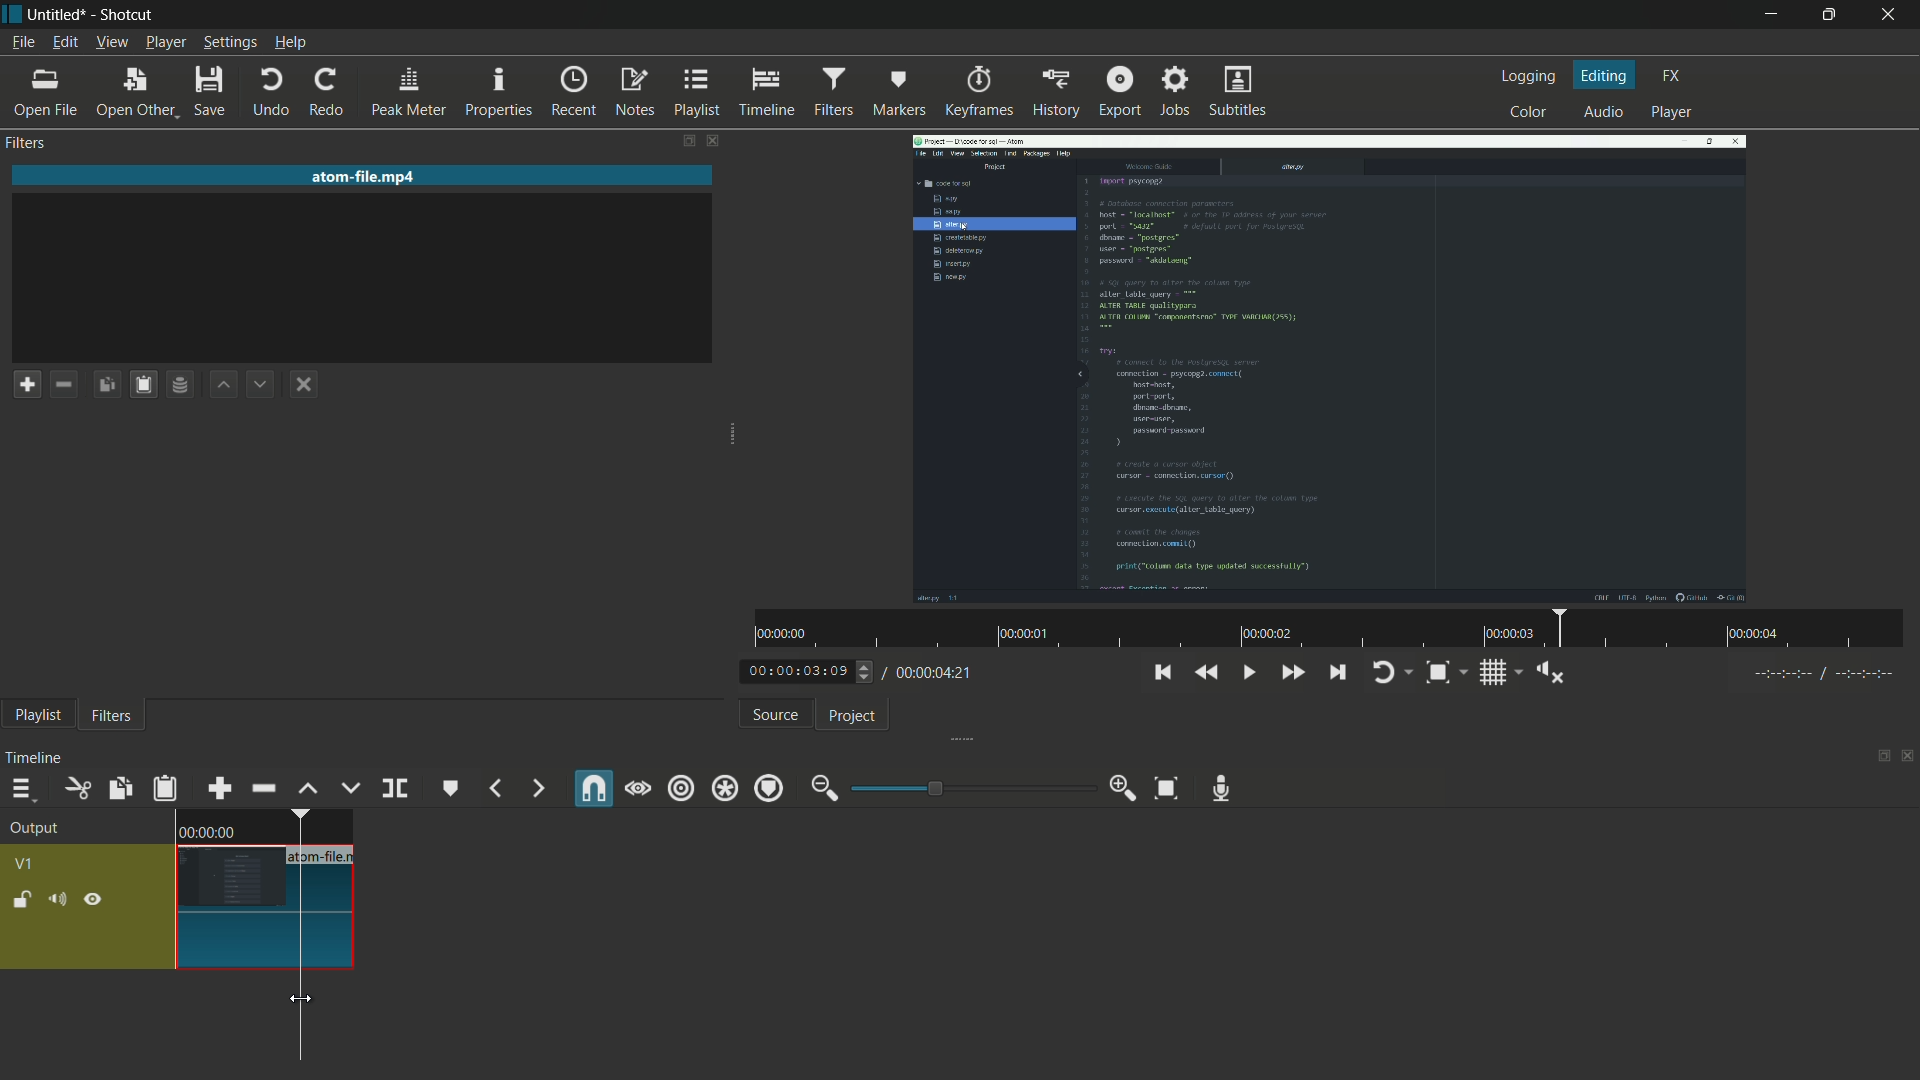  What do you see at coordinates (593, 788) in the screenshot?
I see `snap` at bounding box center [593, 788].